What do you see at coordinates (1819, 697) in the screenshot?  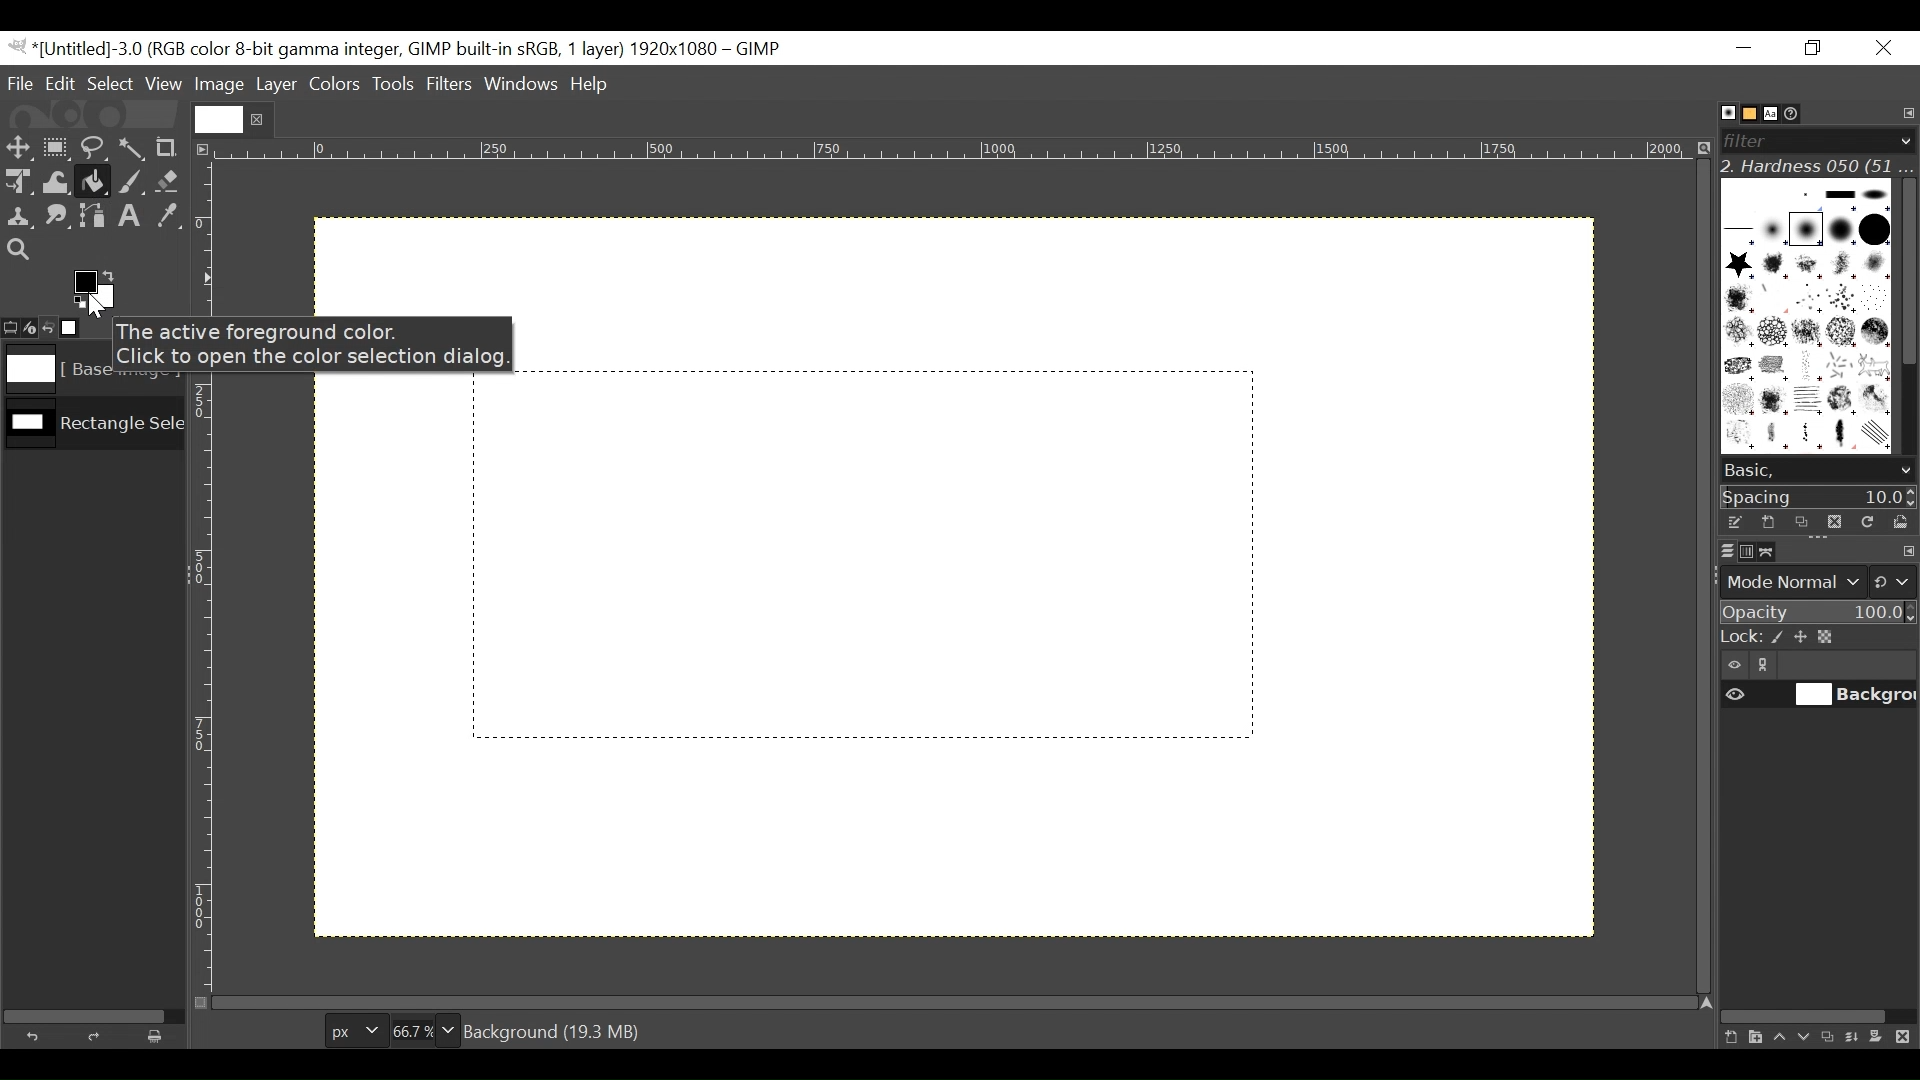 I see `(un)select item visibility background` at bounding box center [1819, 697].